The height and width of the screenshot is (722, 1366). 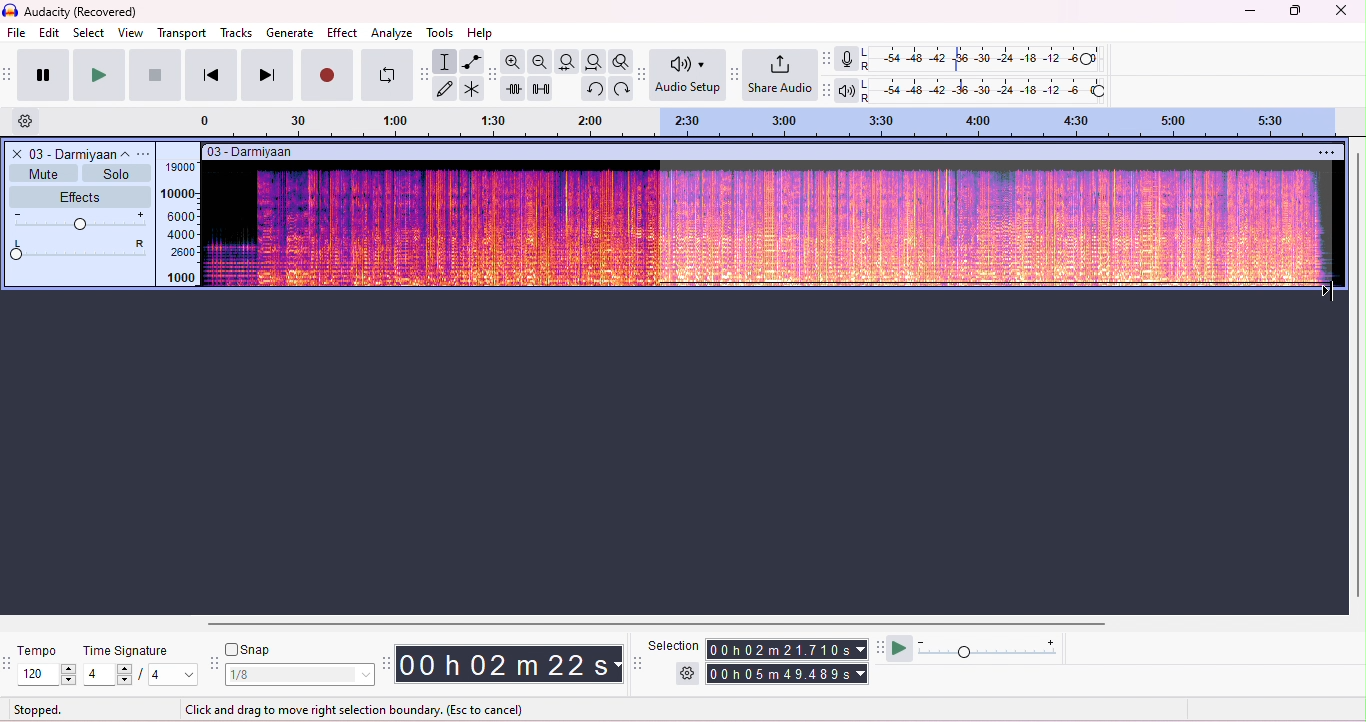 What do you see at coordinates (15, 153) in the screenshot?
I see `close` at bounding box center [15, 153].